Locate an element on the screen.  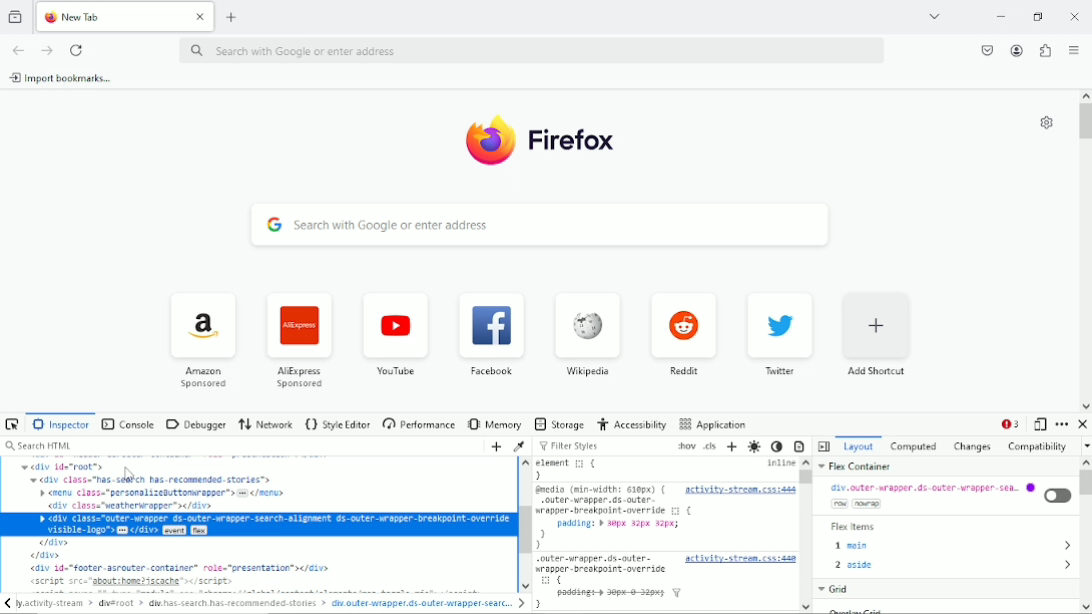
Search HTML is located at coordinates (40, 446).